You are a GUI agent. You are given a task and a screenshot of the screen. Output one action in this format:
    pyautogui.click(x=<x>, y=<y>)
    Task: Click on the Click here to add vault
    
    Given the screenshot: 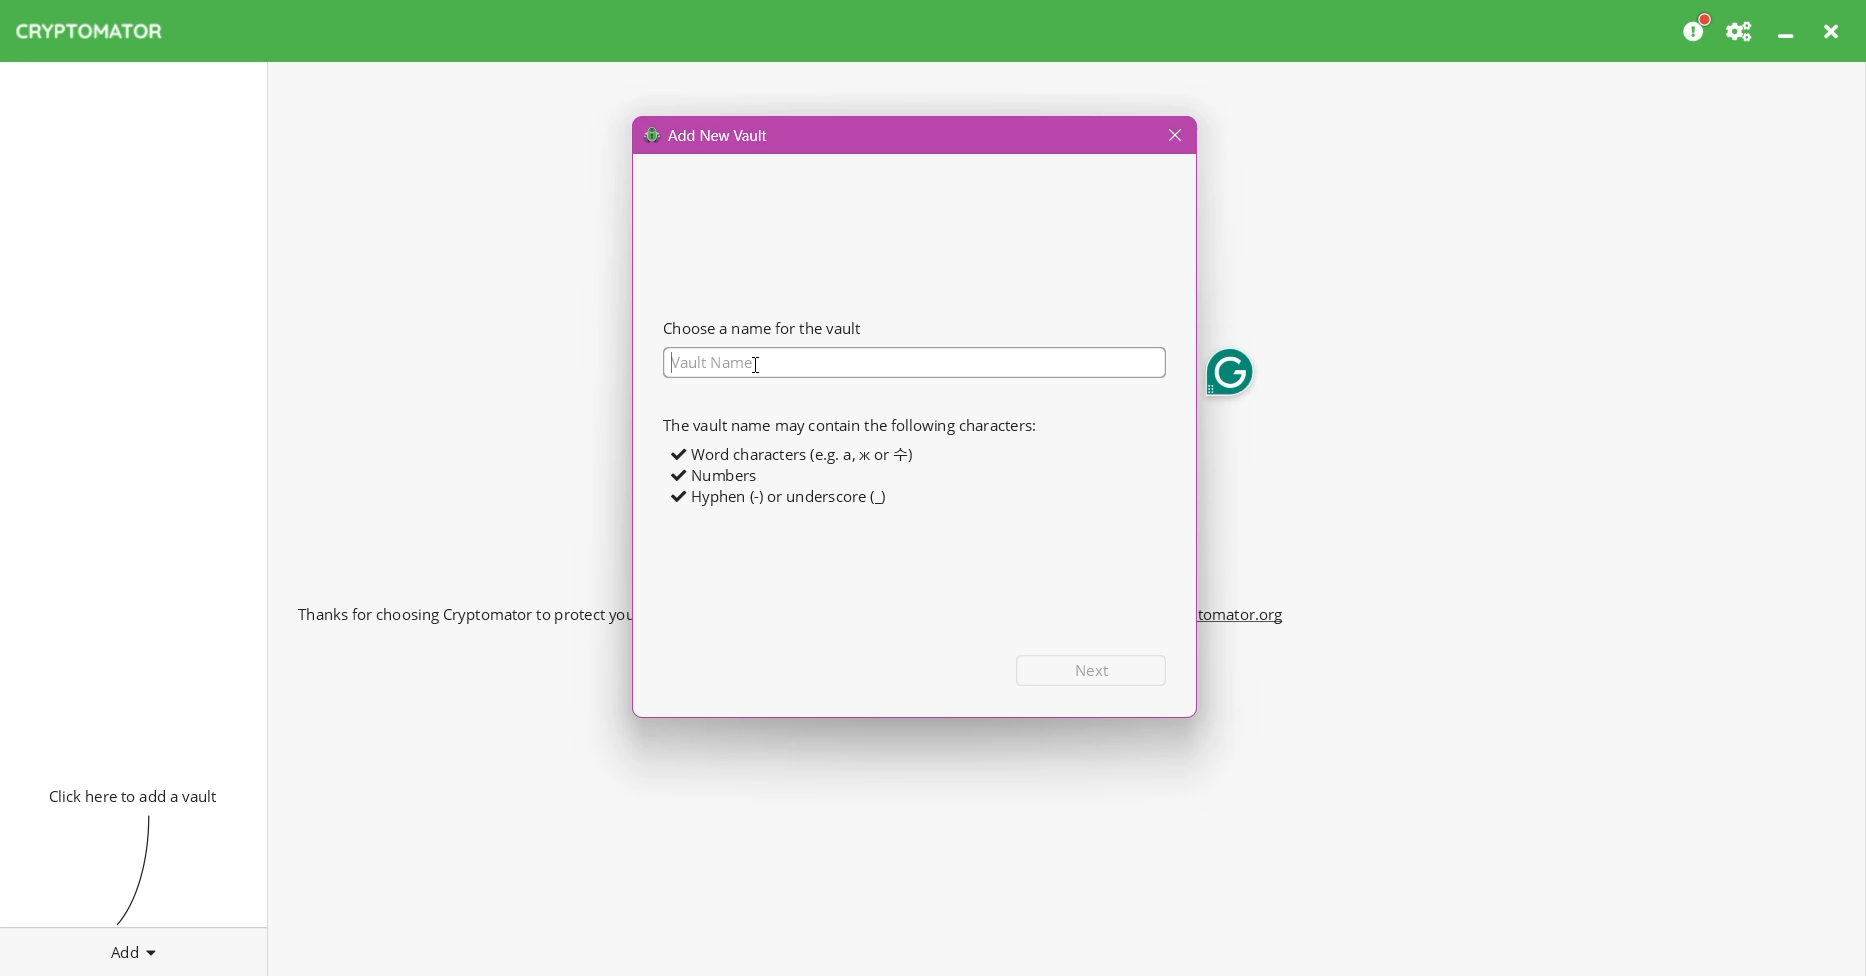 What is the action you would take?
    pyautogui.click(x=129, y=794)
    